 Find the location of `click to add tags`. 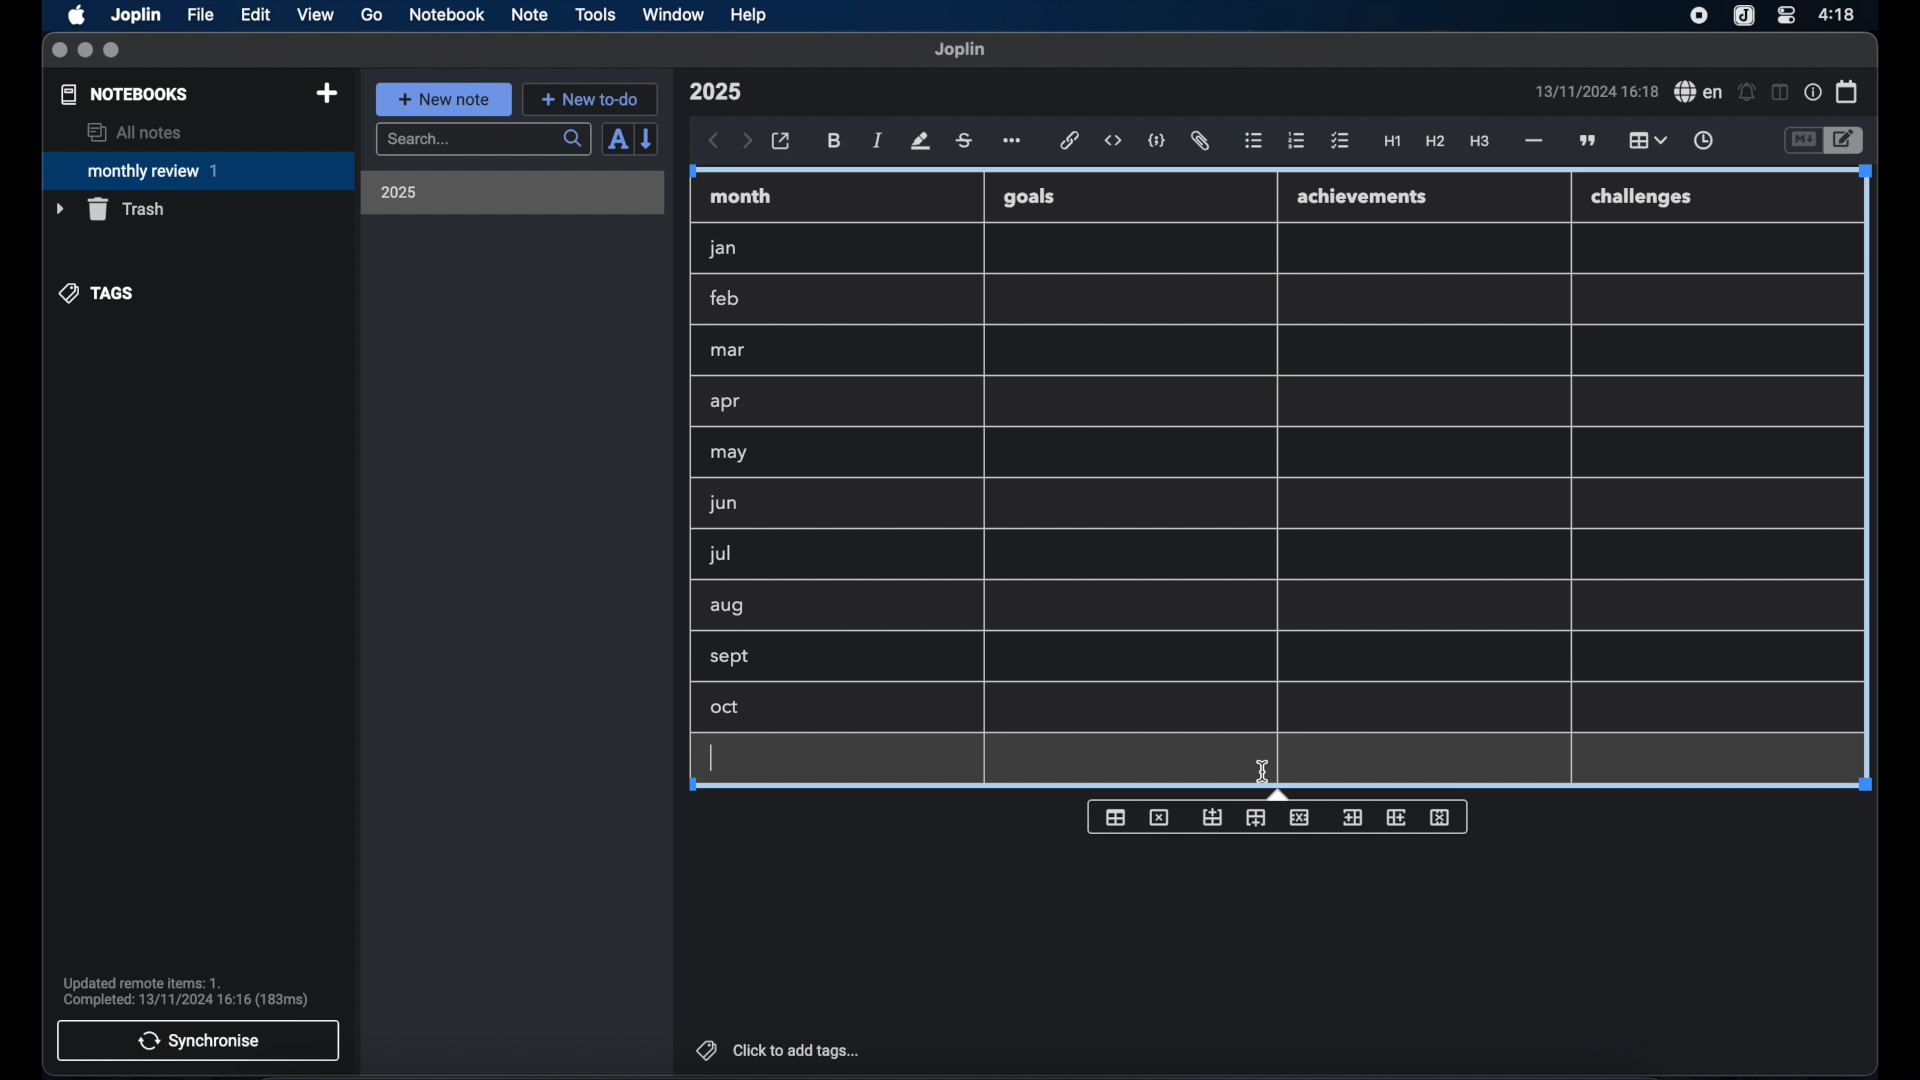

click to add tags is located at coordinates (780, 1050).